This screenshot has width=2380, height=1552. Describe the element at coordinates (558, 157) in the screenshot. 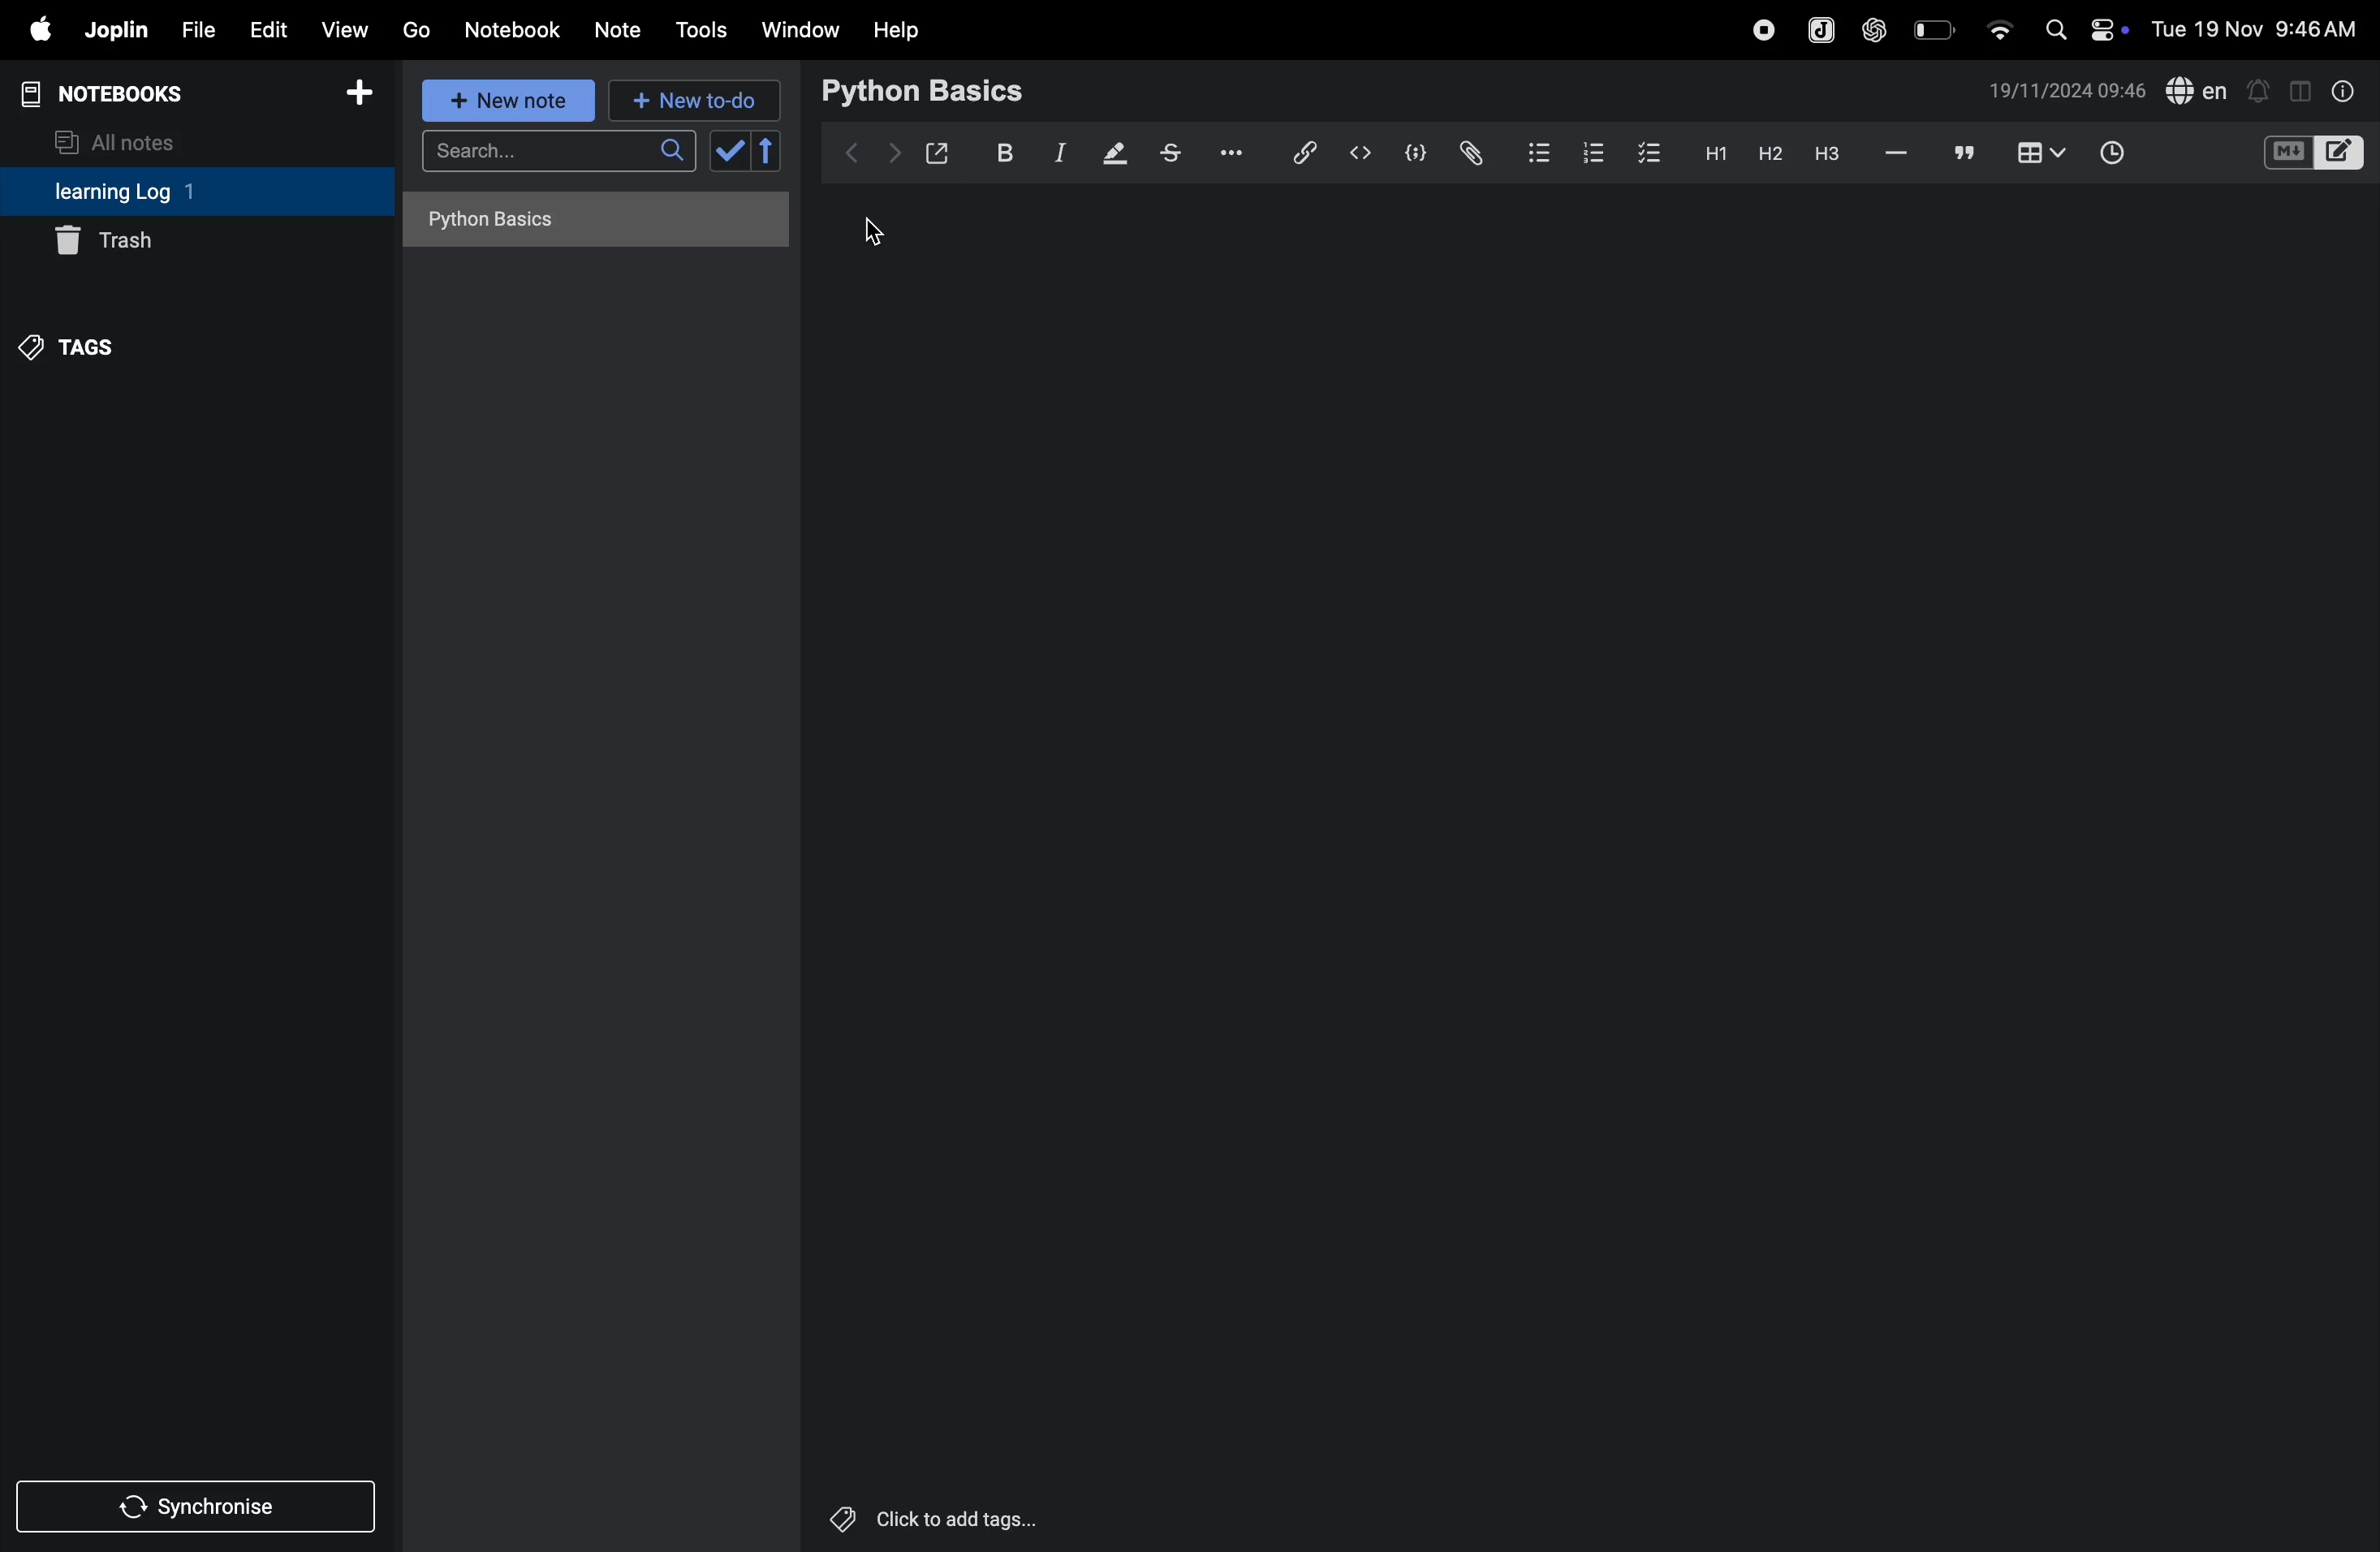

I see `search` at that location.